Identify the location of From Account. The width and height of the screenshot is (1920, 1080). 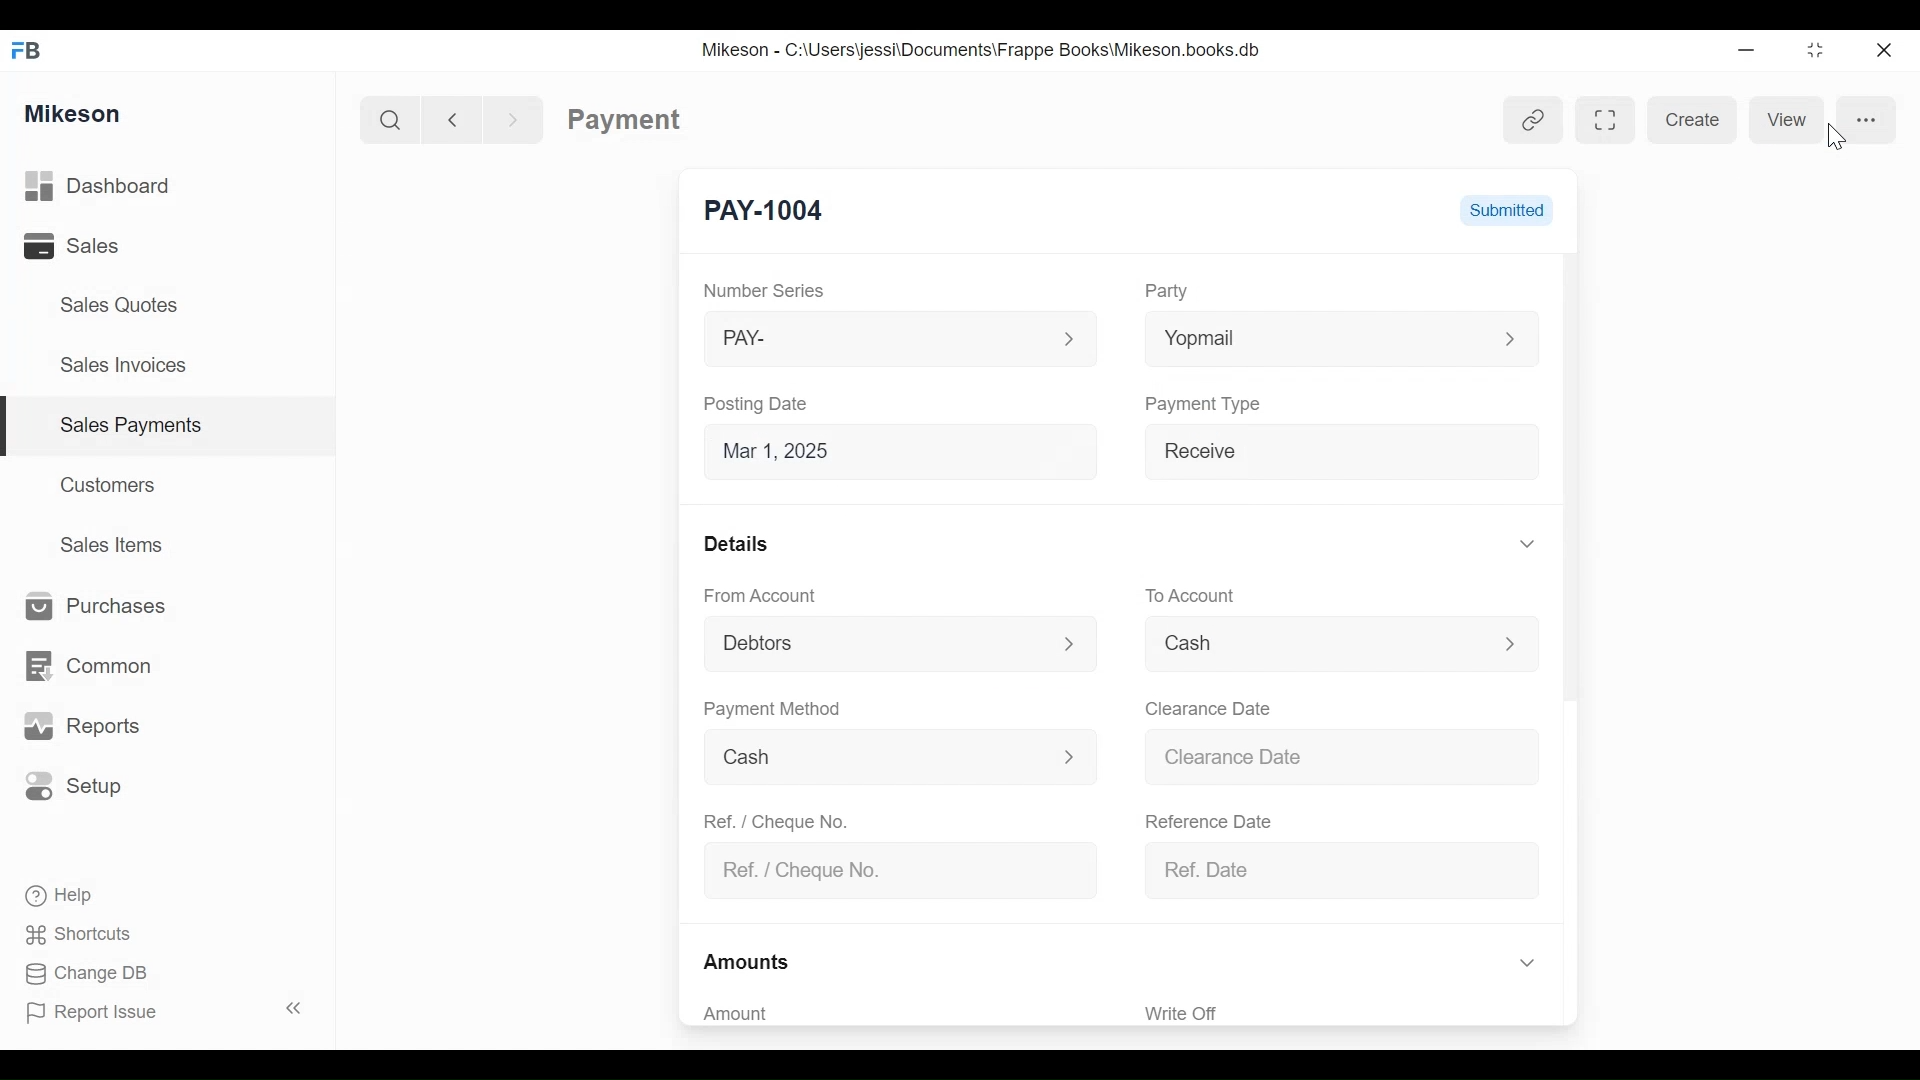
(903, 645).